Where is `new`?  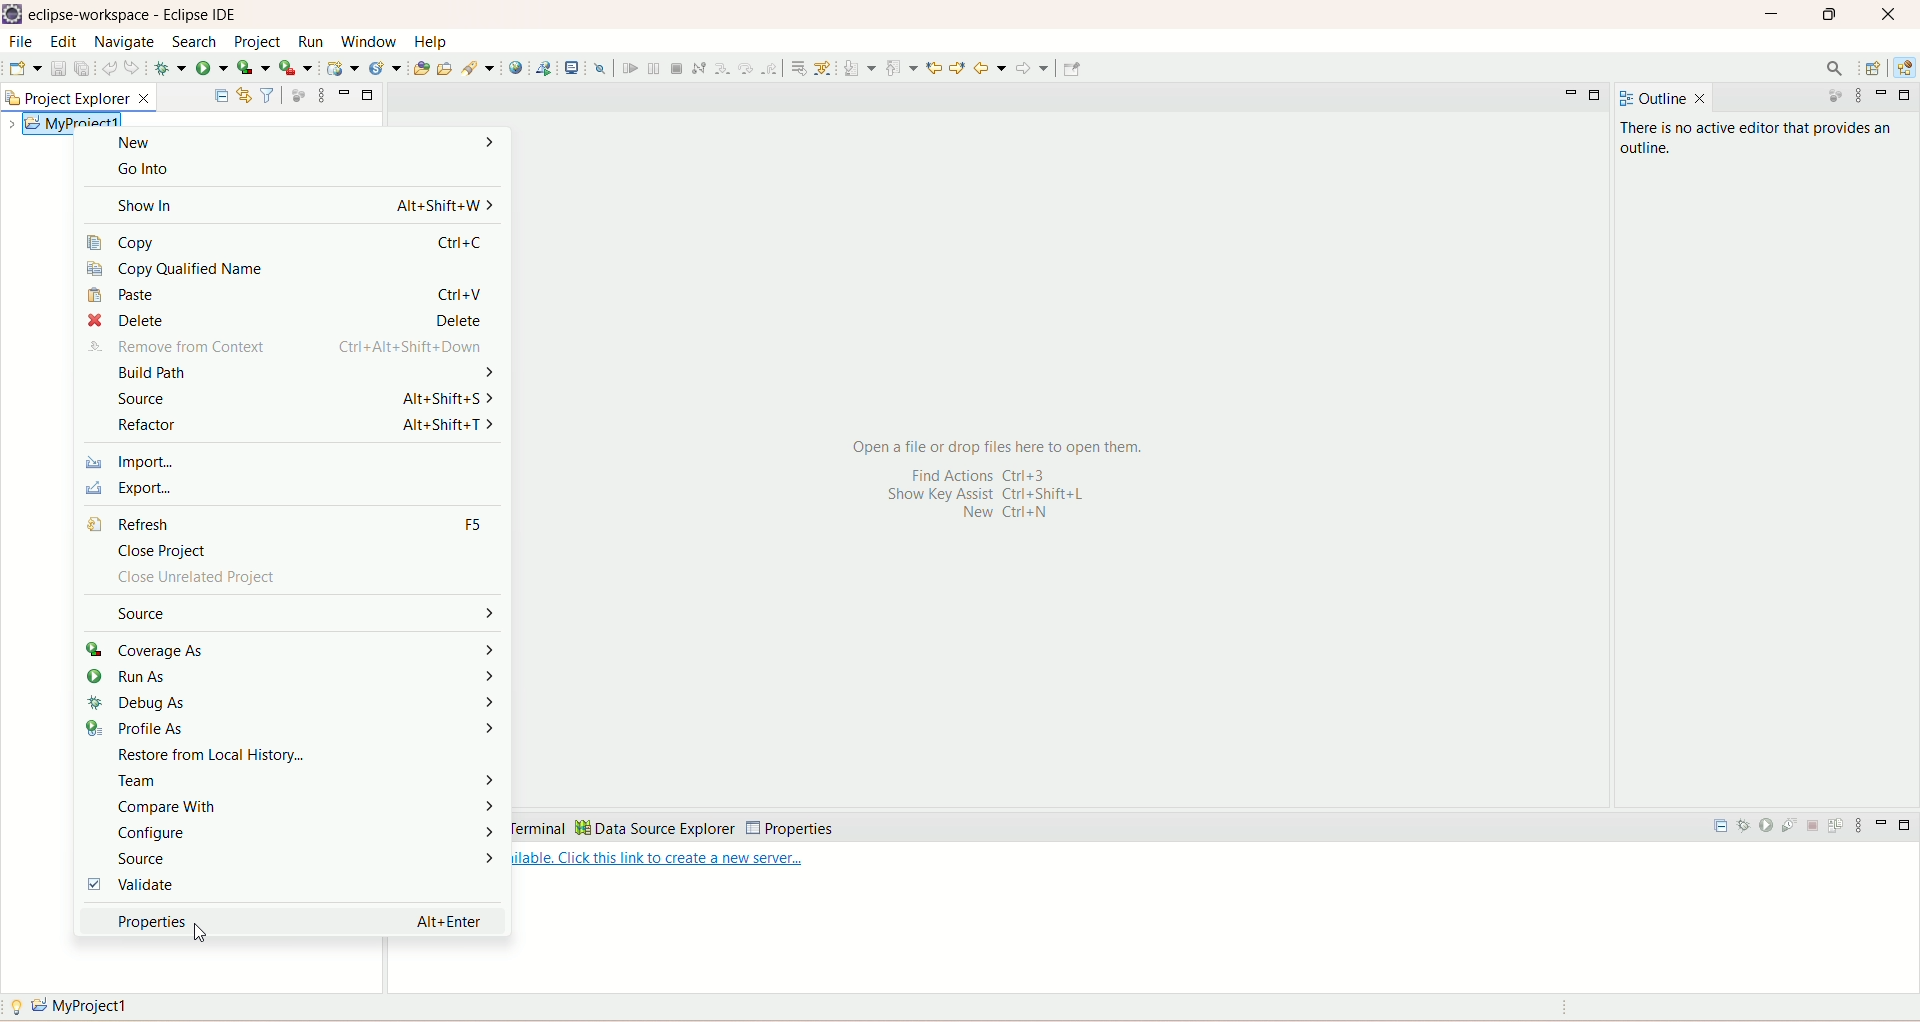 new is located at coordinates (291, 143).